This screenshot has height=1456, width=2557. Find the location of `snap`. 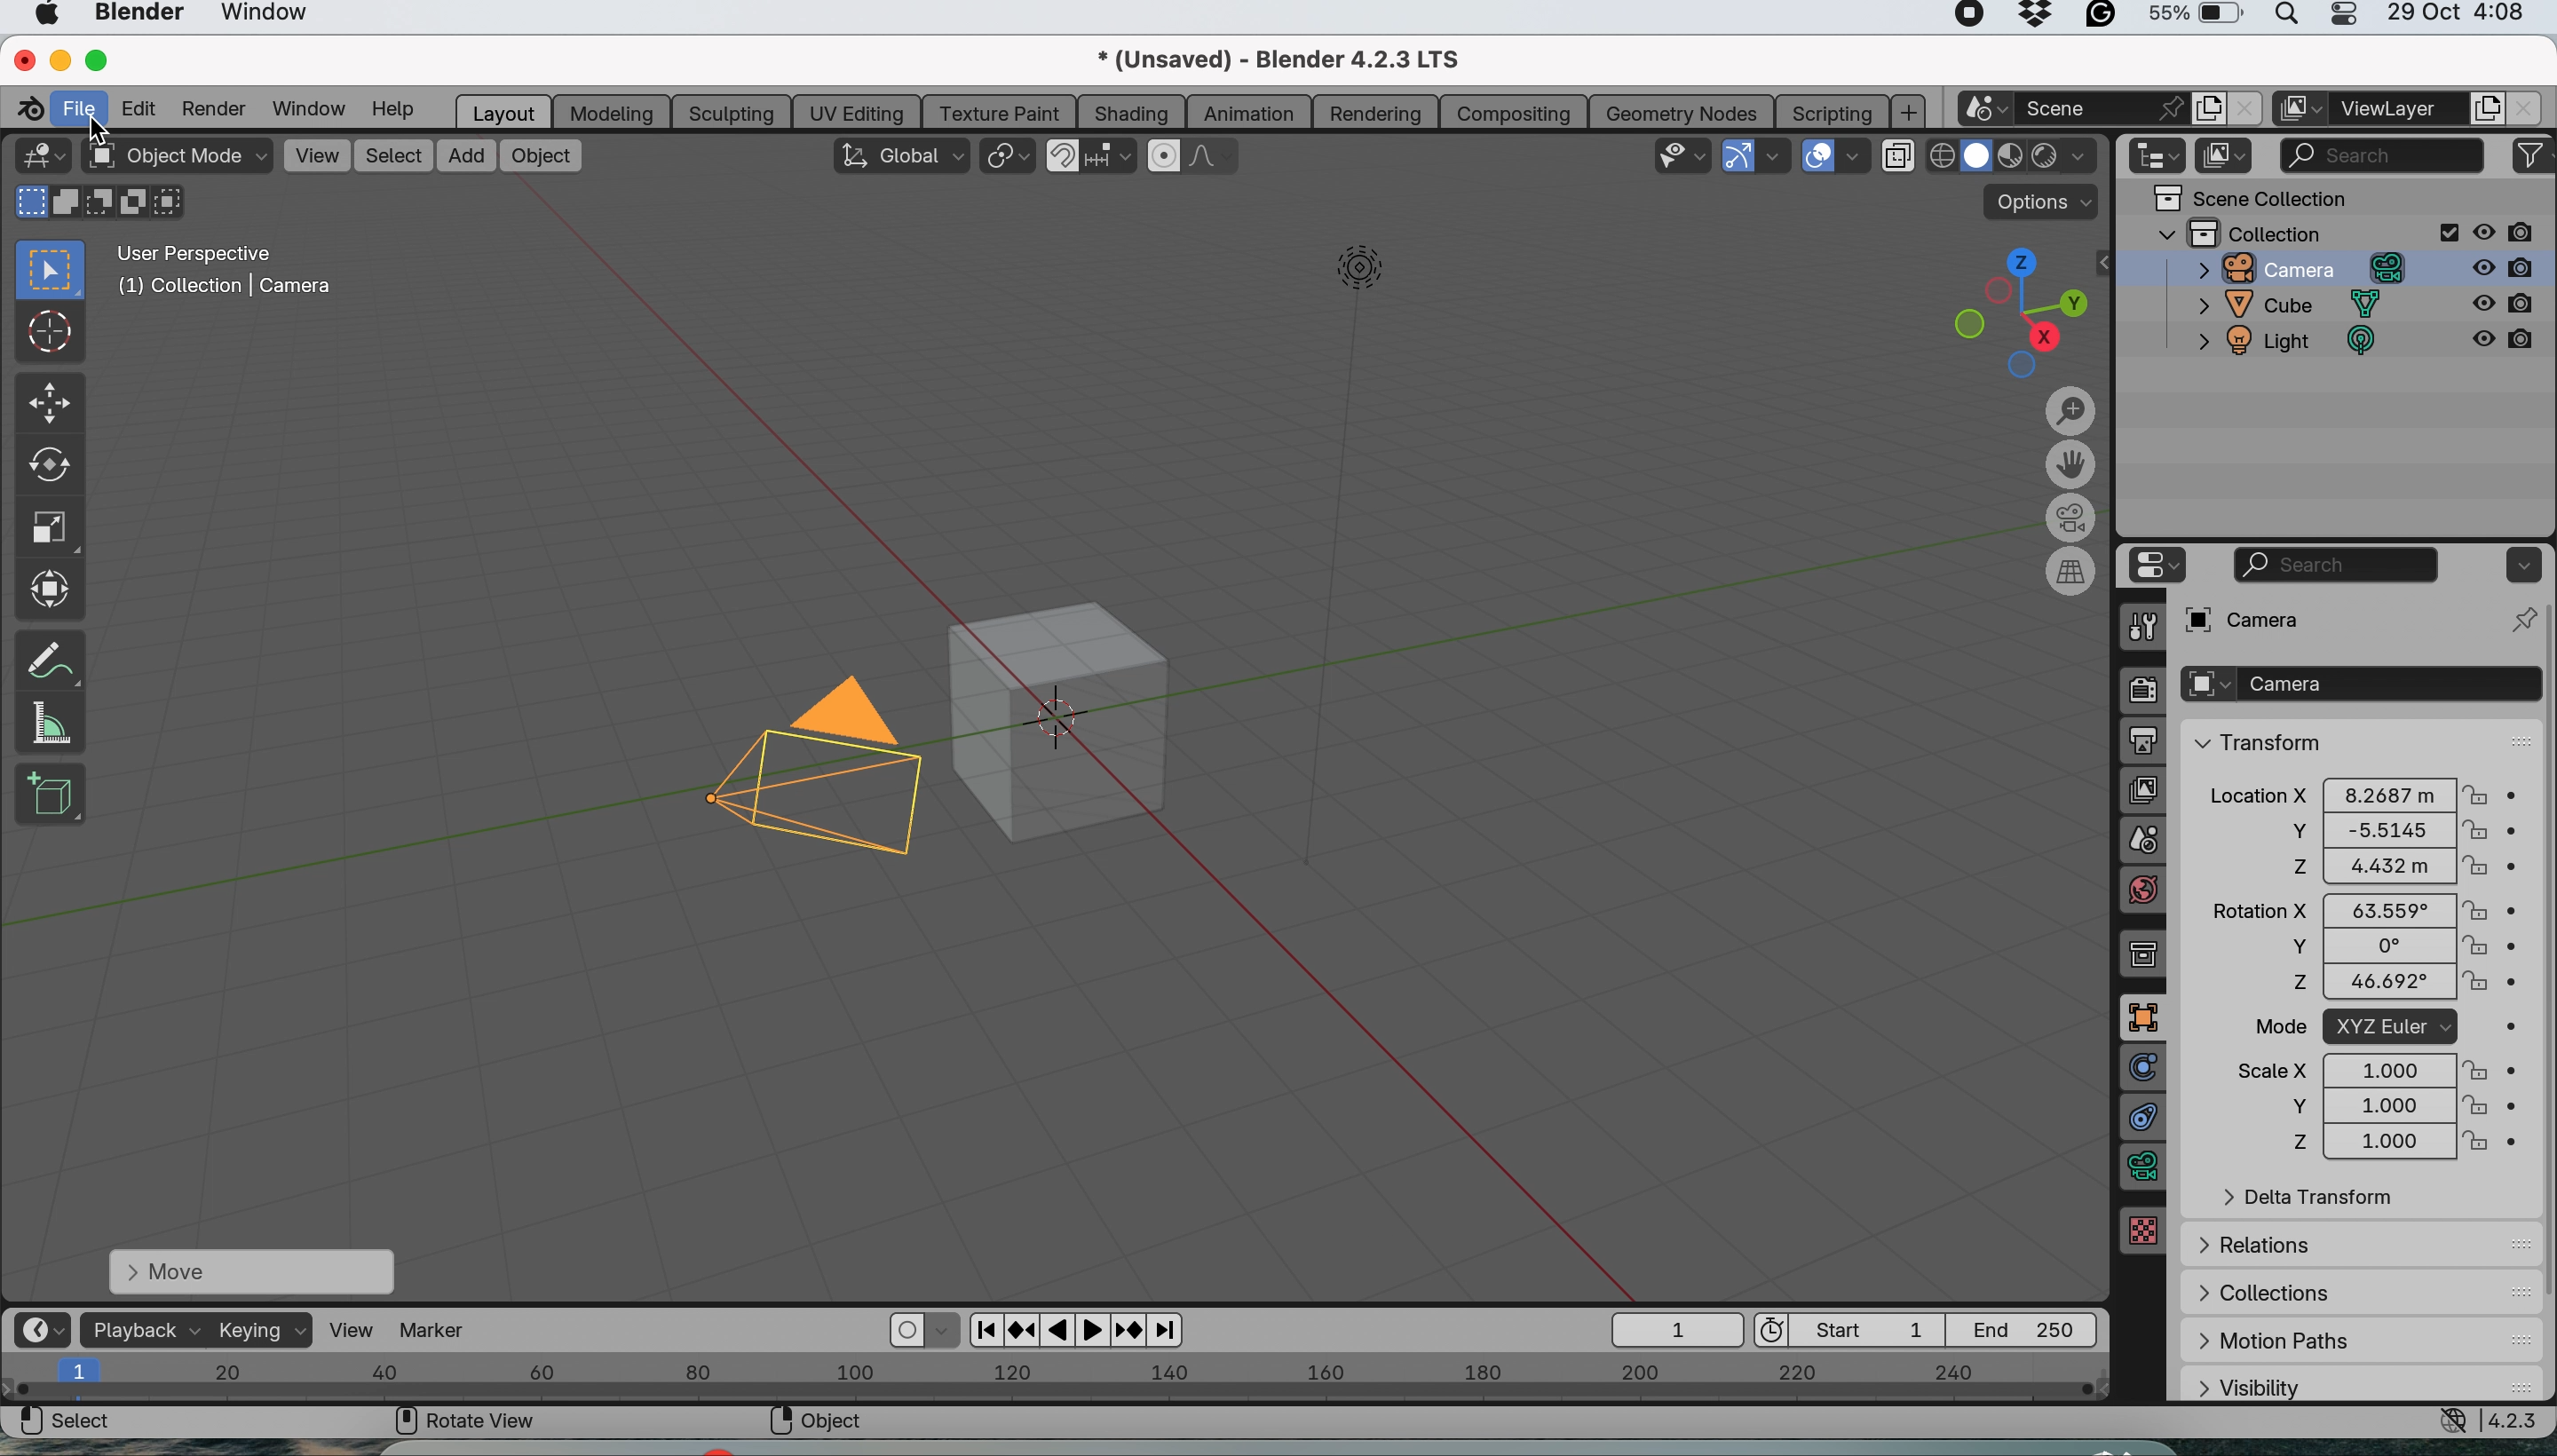

snap is located at coordinates (1064, 157).